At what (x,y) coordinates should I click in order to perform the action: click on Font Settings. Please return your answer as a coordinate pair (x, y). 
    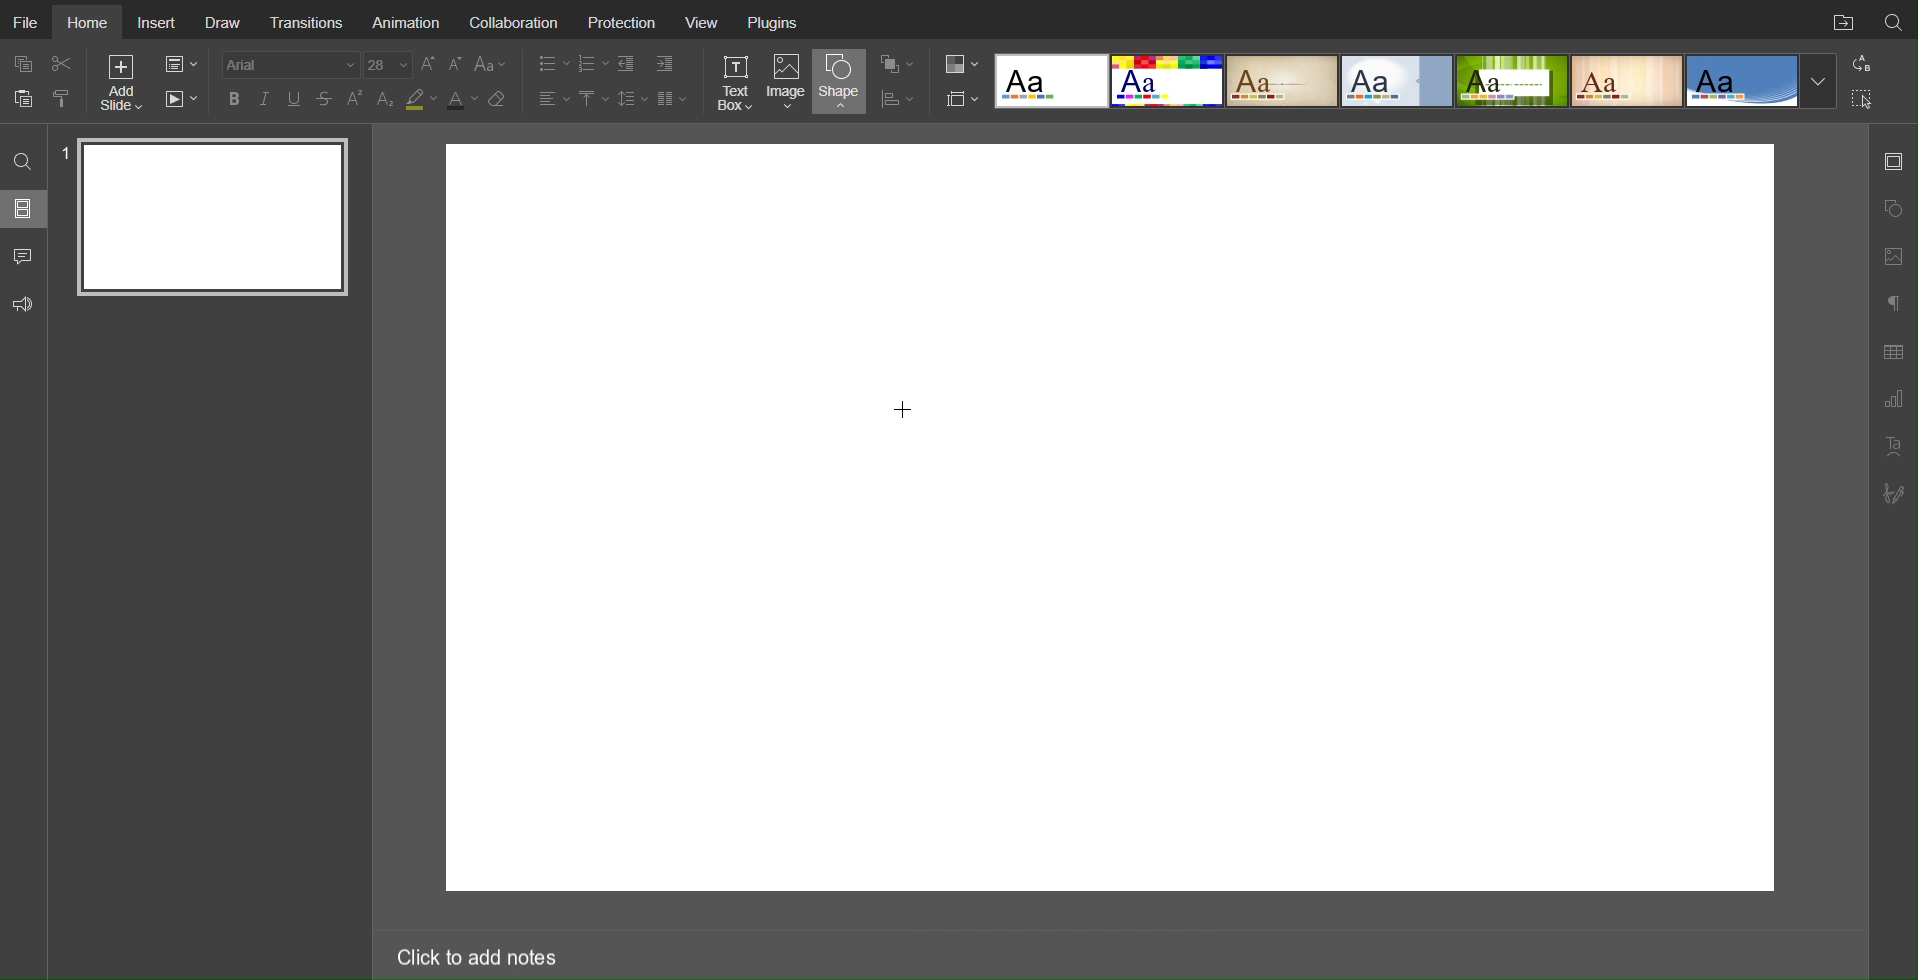
    Looking at the image, I should click on (314, 64).